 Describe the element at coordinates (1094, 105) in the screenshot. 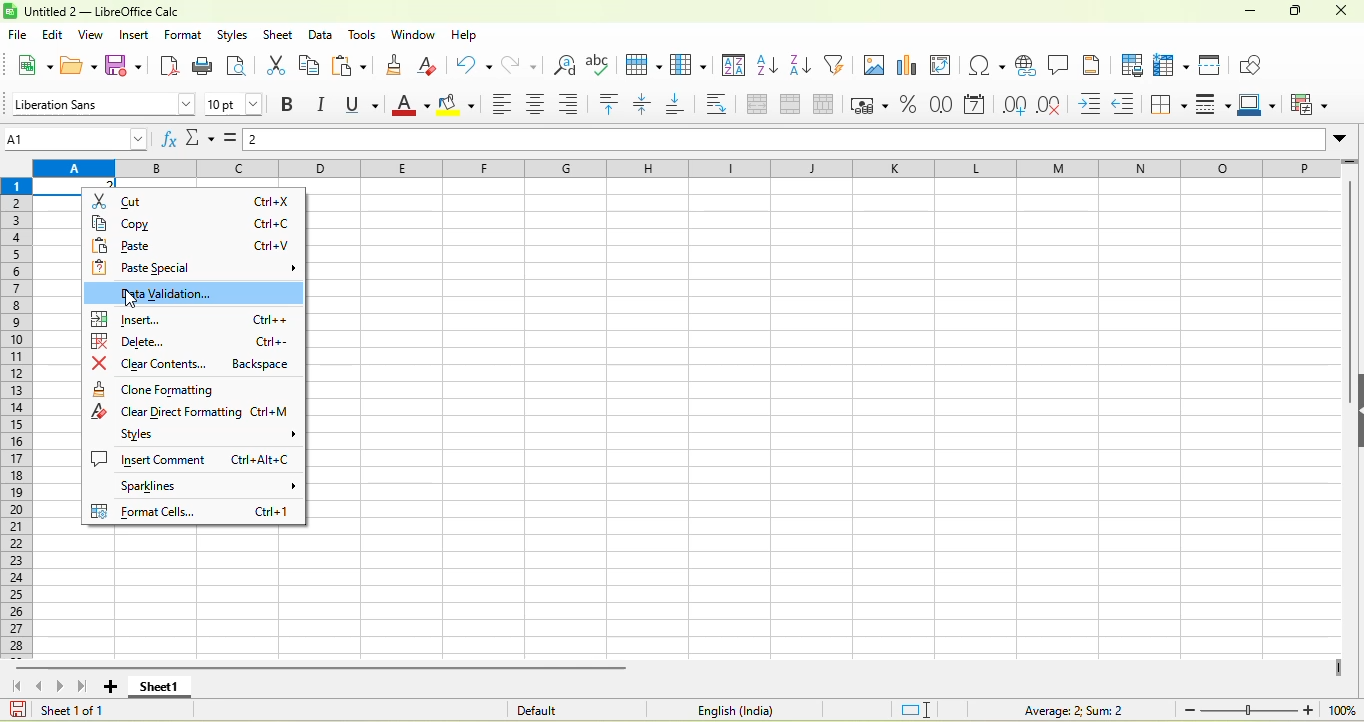

I see `increase indent` at that location.